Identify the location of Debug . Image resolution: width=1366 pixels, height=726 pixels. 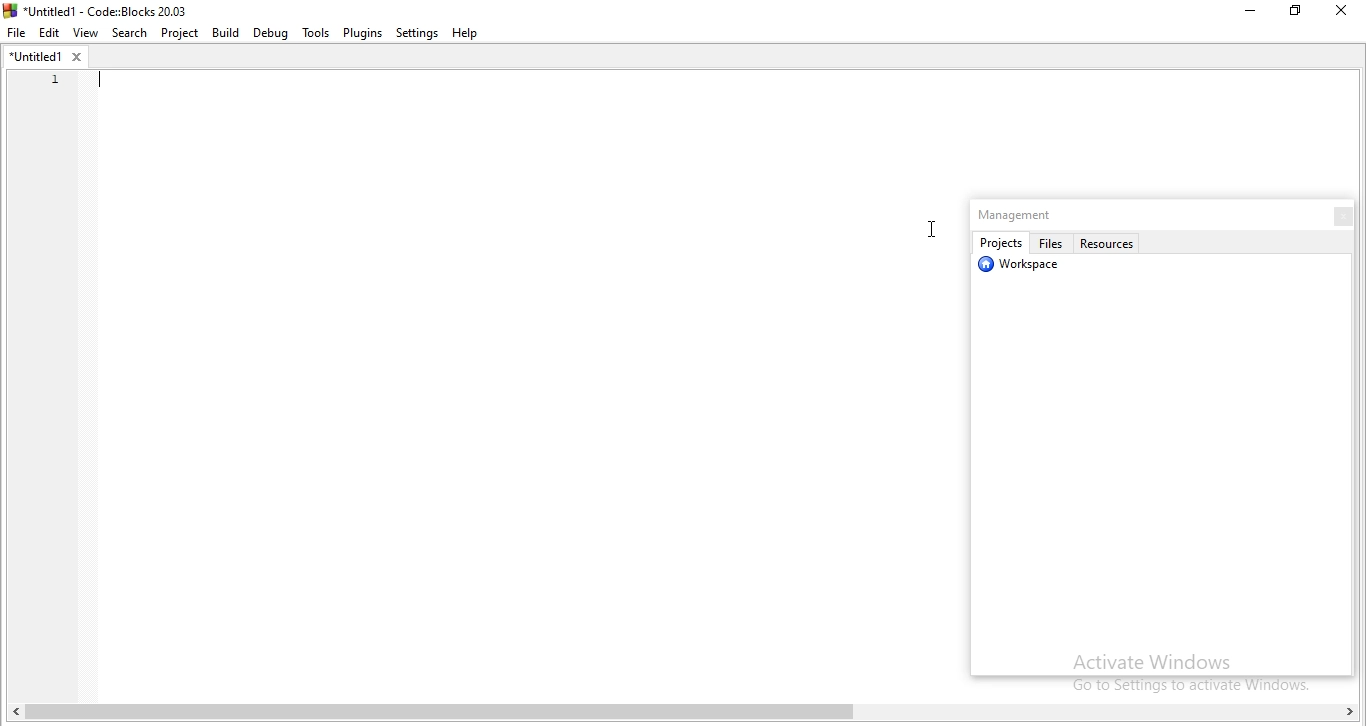
(269, 33).